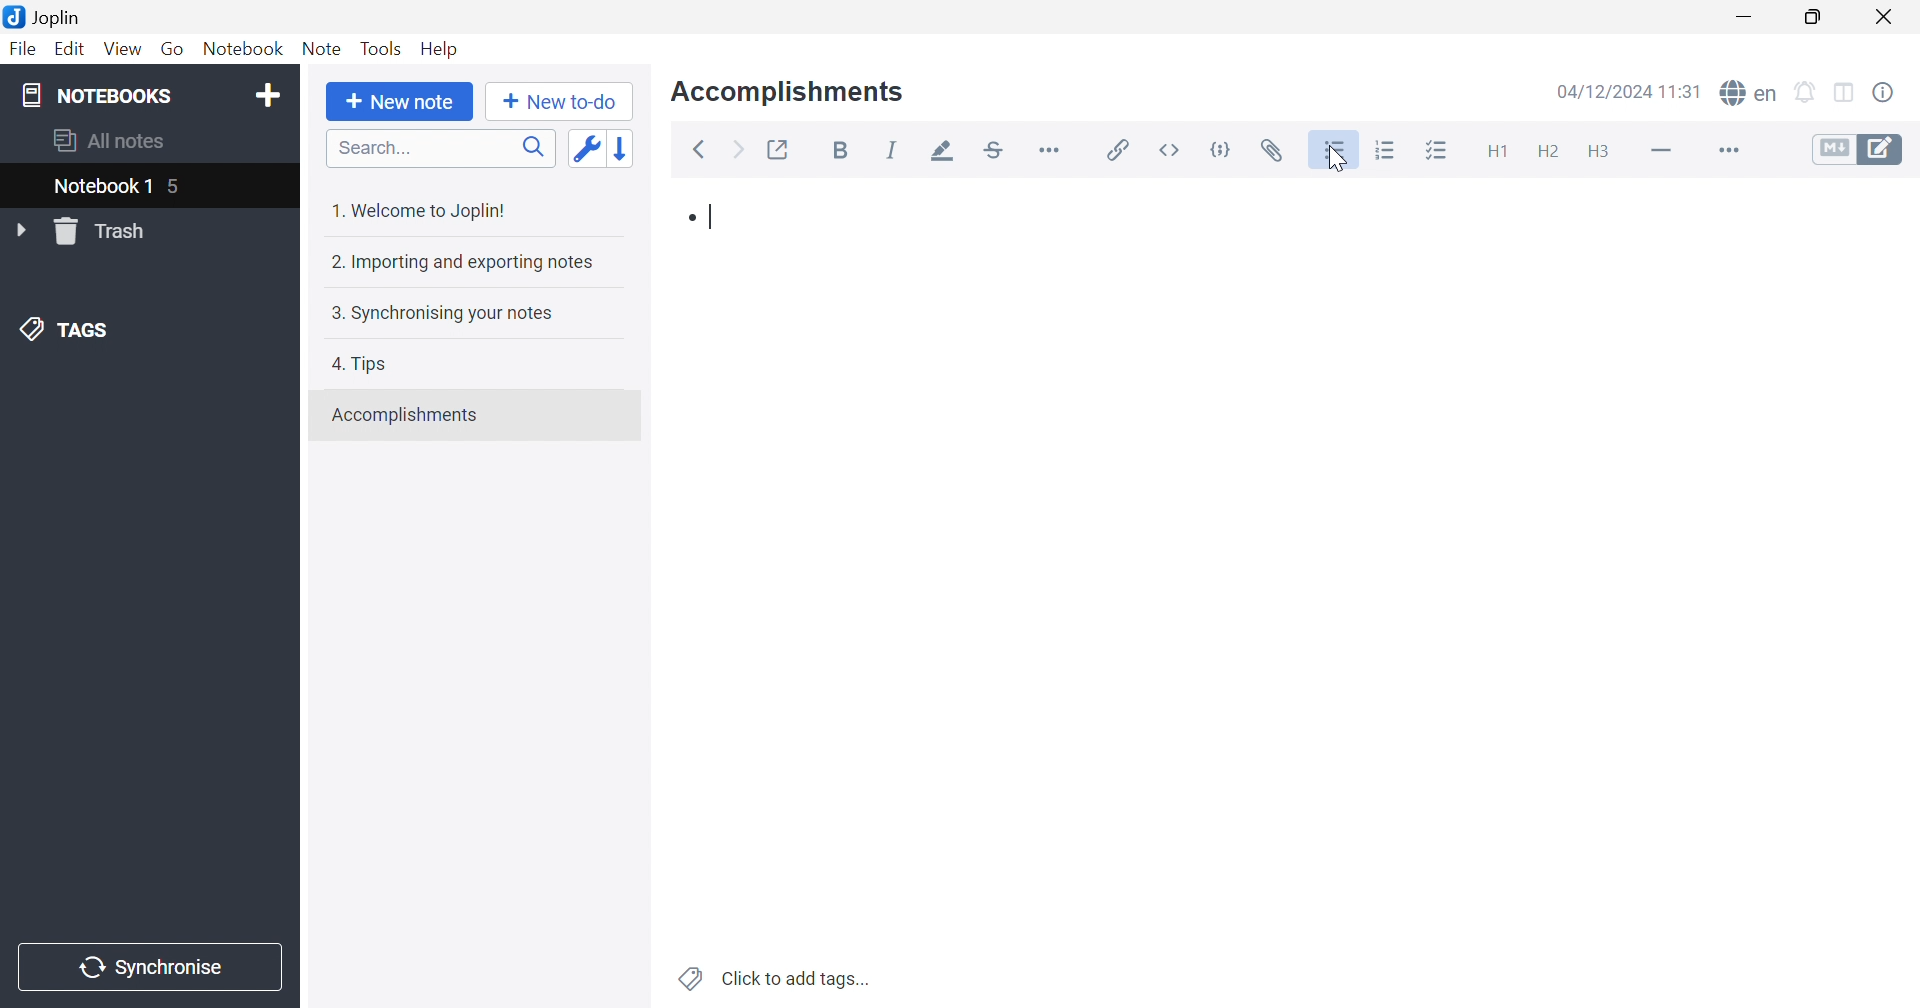 This screenshot has width=1920, height=1008. Describe the element at coordinates (178, 188) in the screenshot. I see `5` at that location.